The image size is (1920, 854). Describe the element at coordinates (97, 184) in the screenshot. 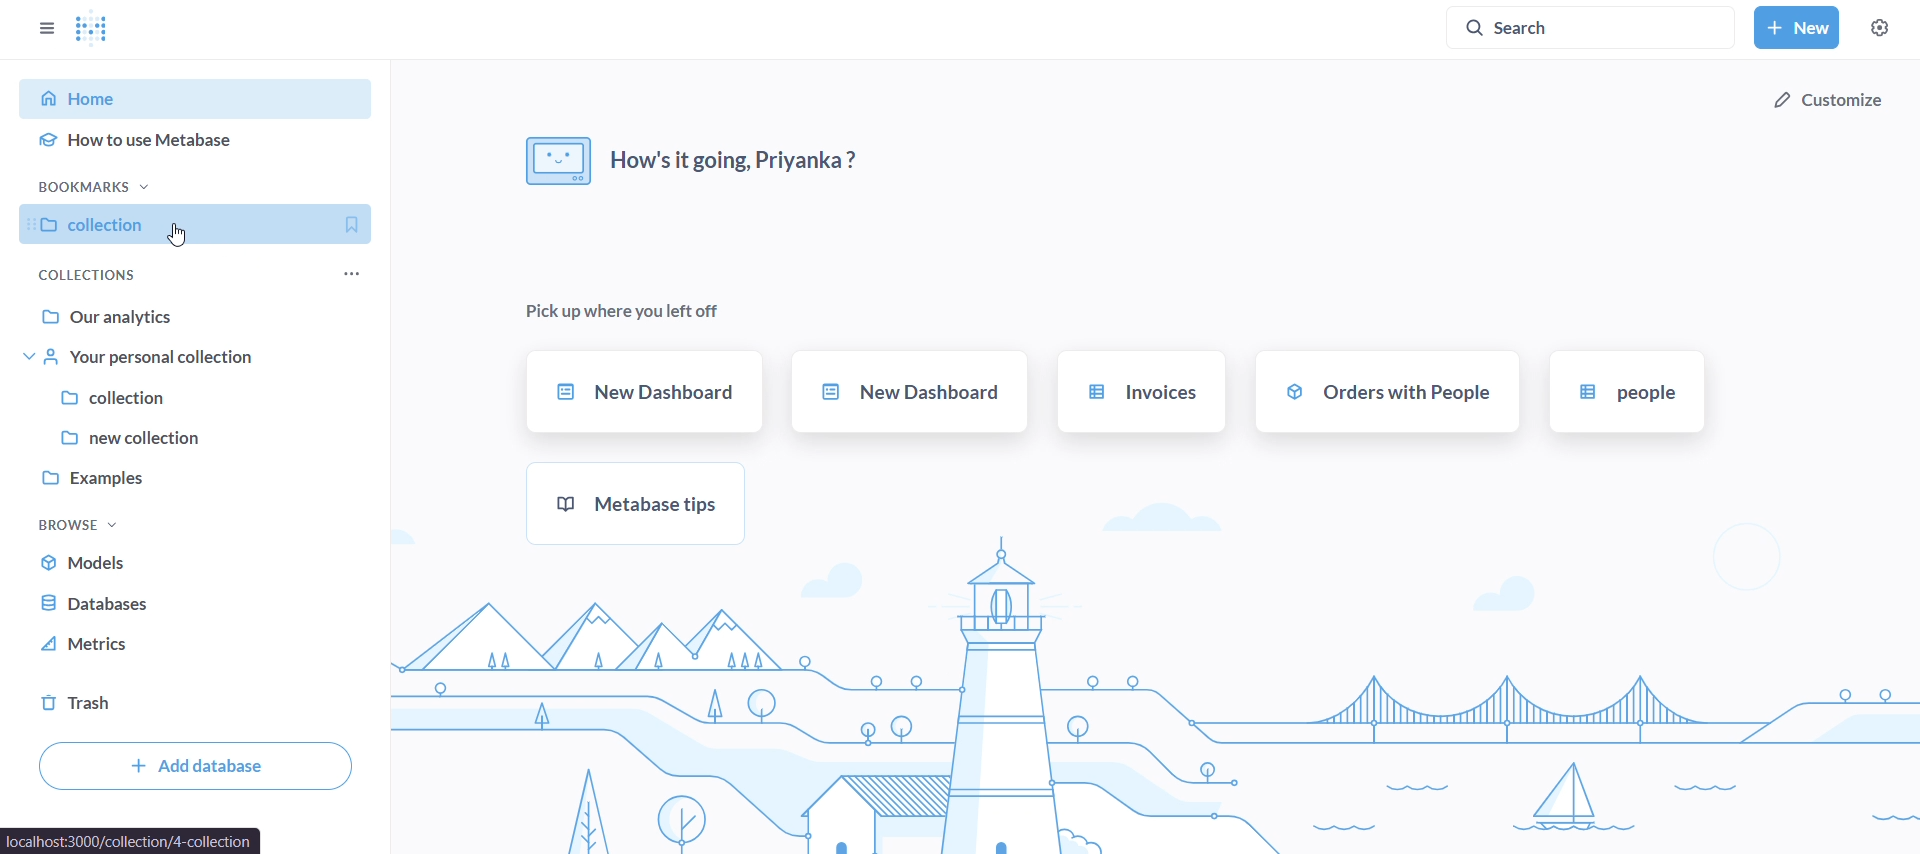

I see `bookmarks` at that location.